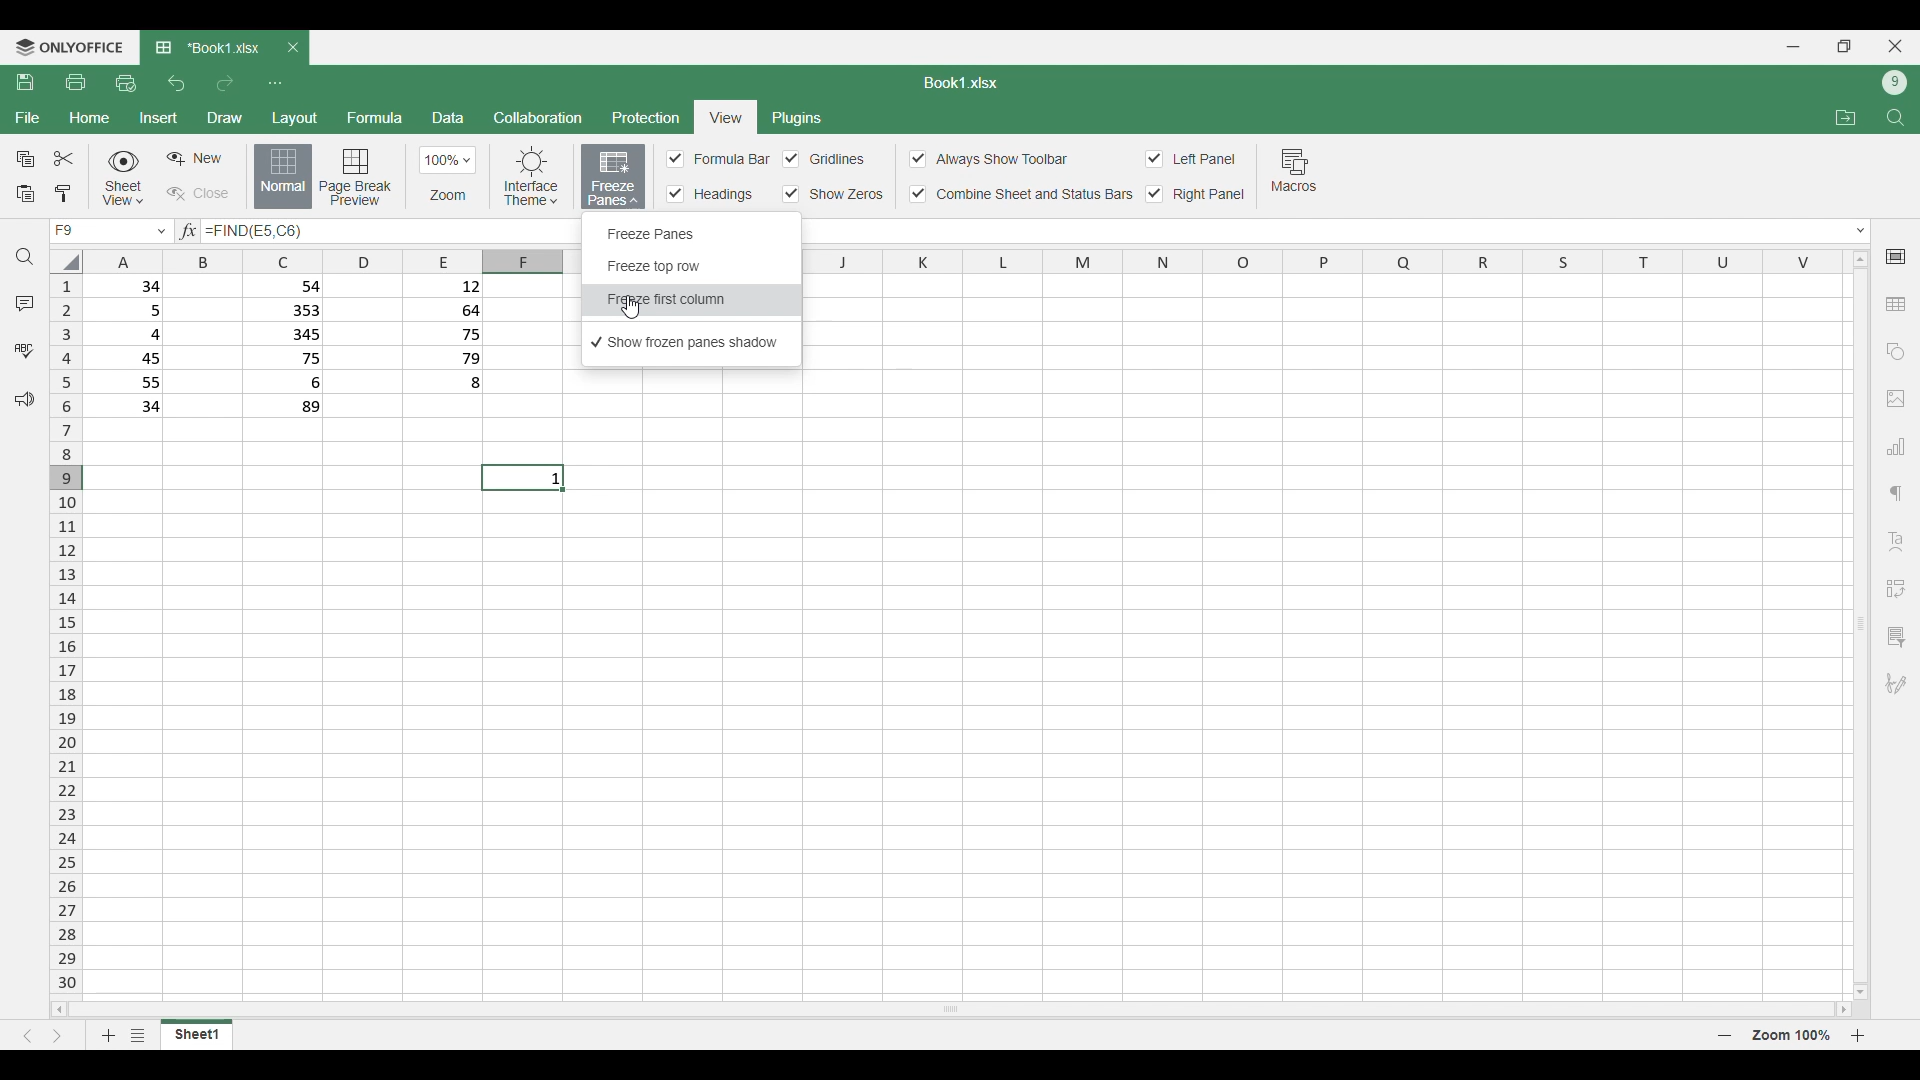 This screenshot has width=1920, height=1080. What do you see at coordinates (1792, 1035) in the screenshot?
I see `Current zoom factor` at bounding box center [1792, 1035].